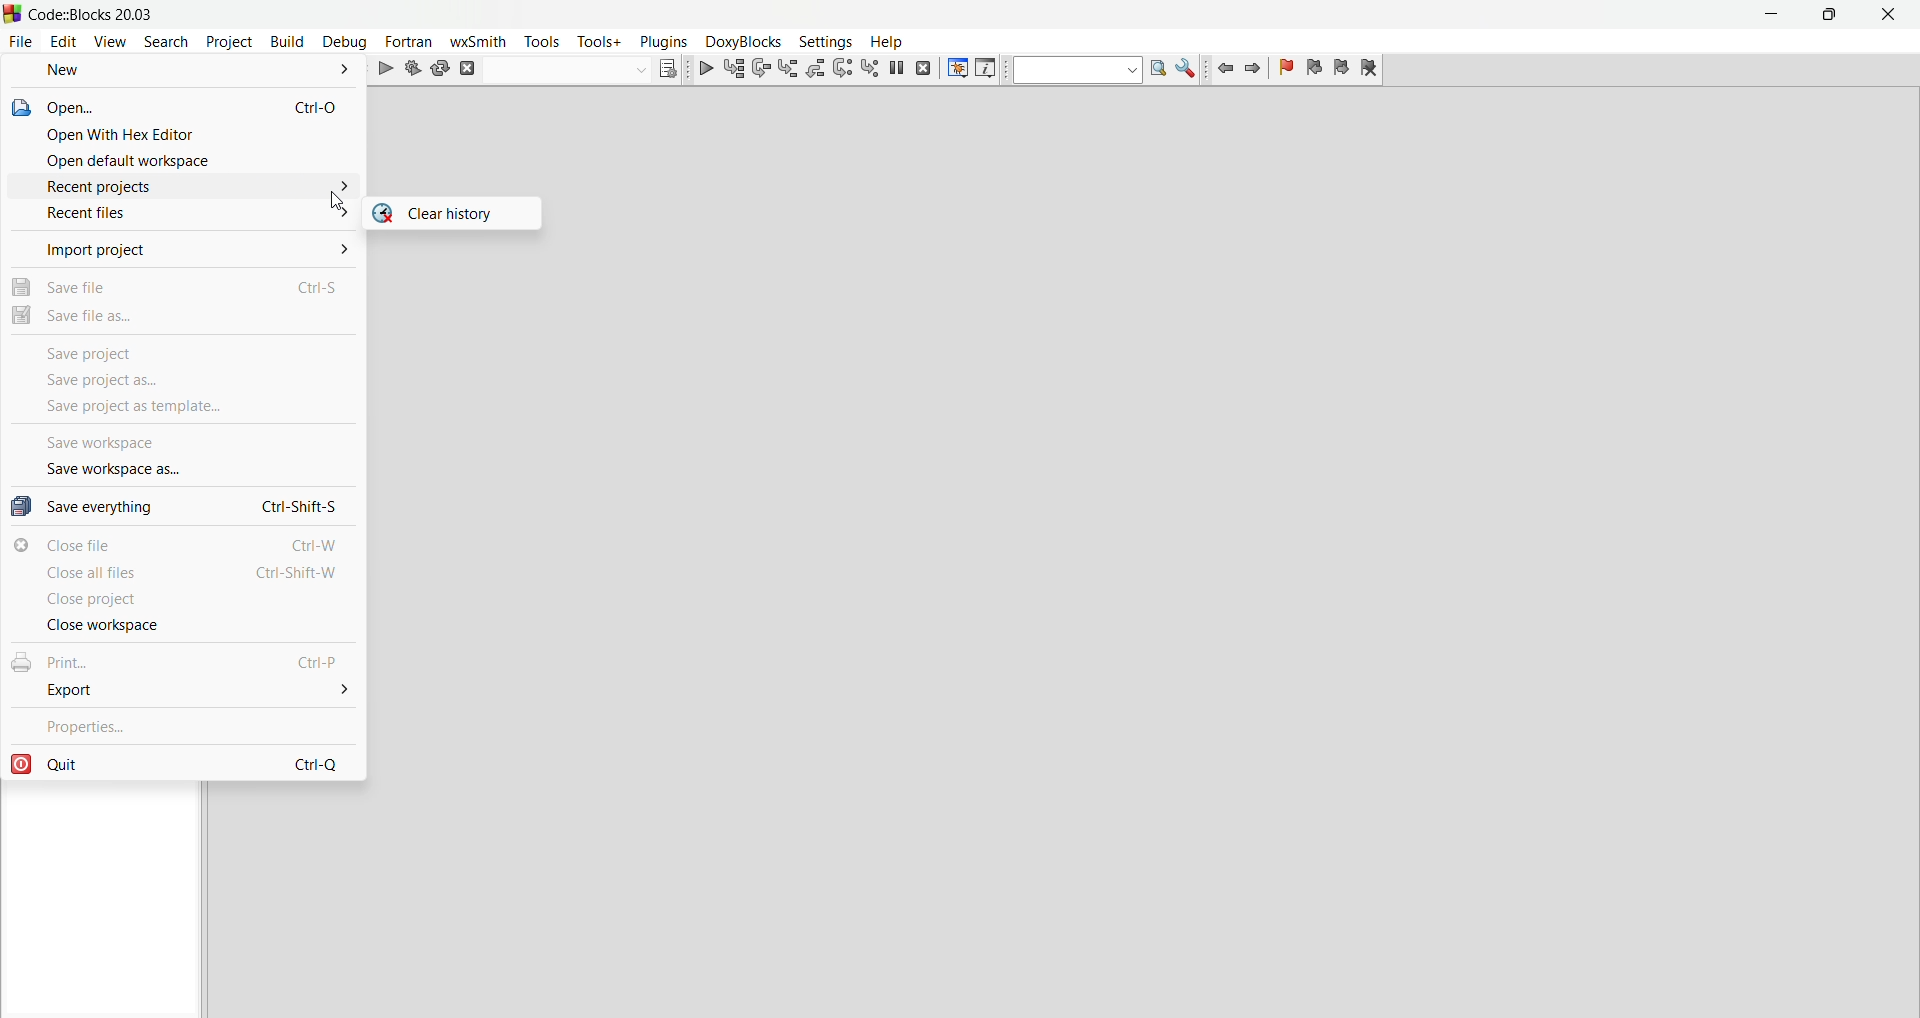 The width and height of the screenshot is (1920, 1018). I want to click on run, so click(388, 71).